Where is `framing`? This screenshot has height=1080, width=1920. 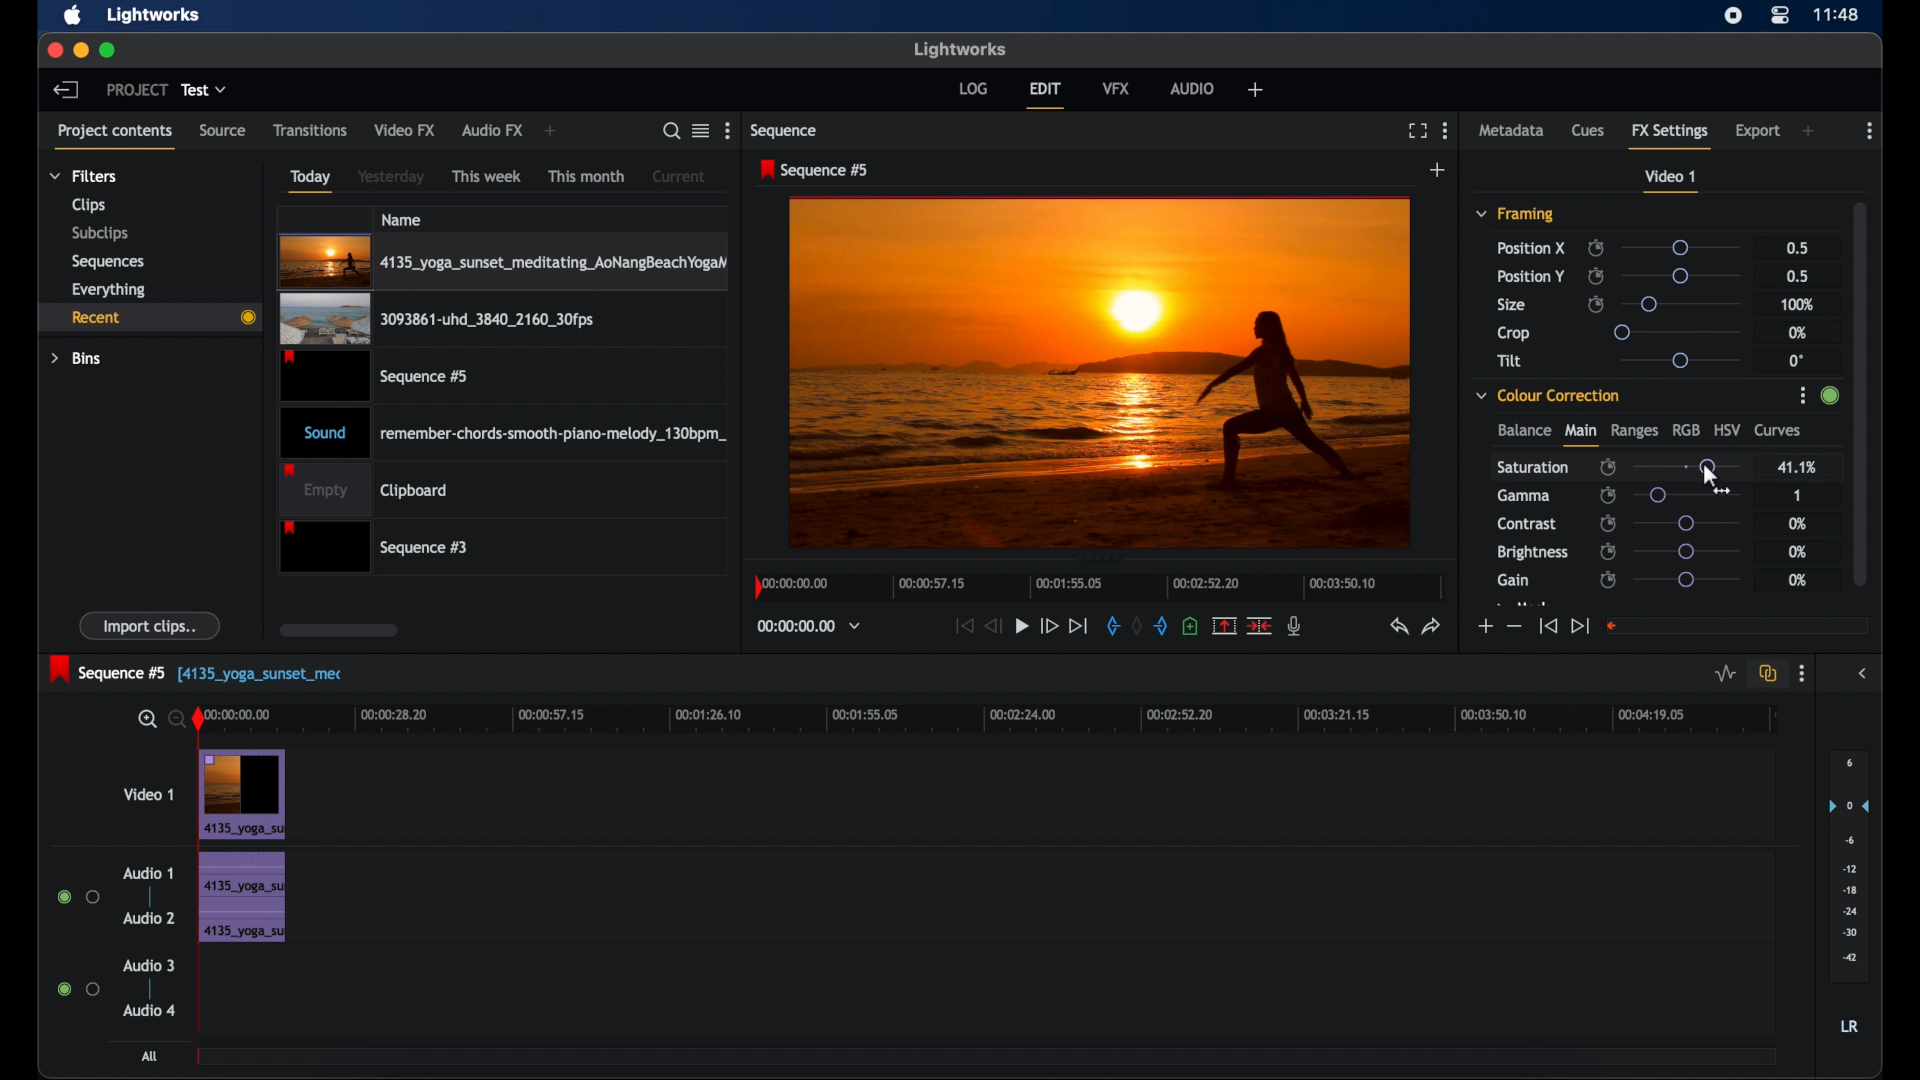 framing is located at coordinates (1516, 215).